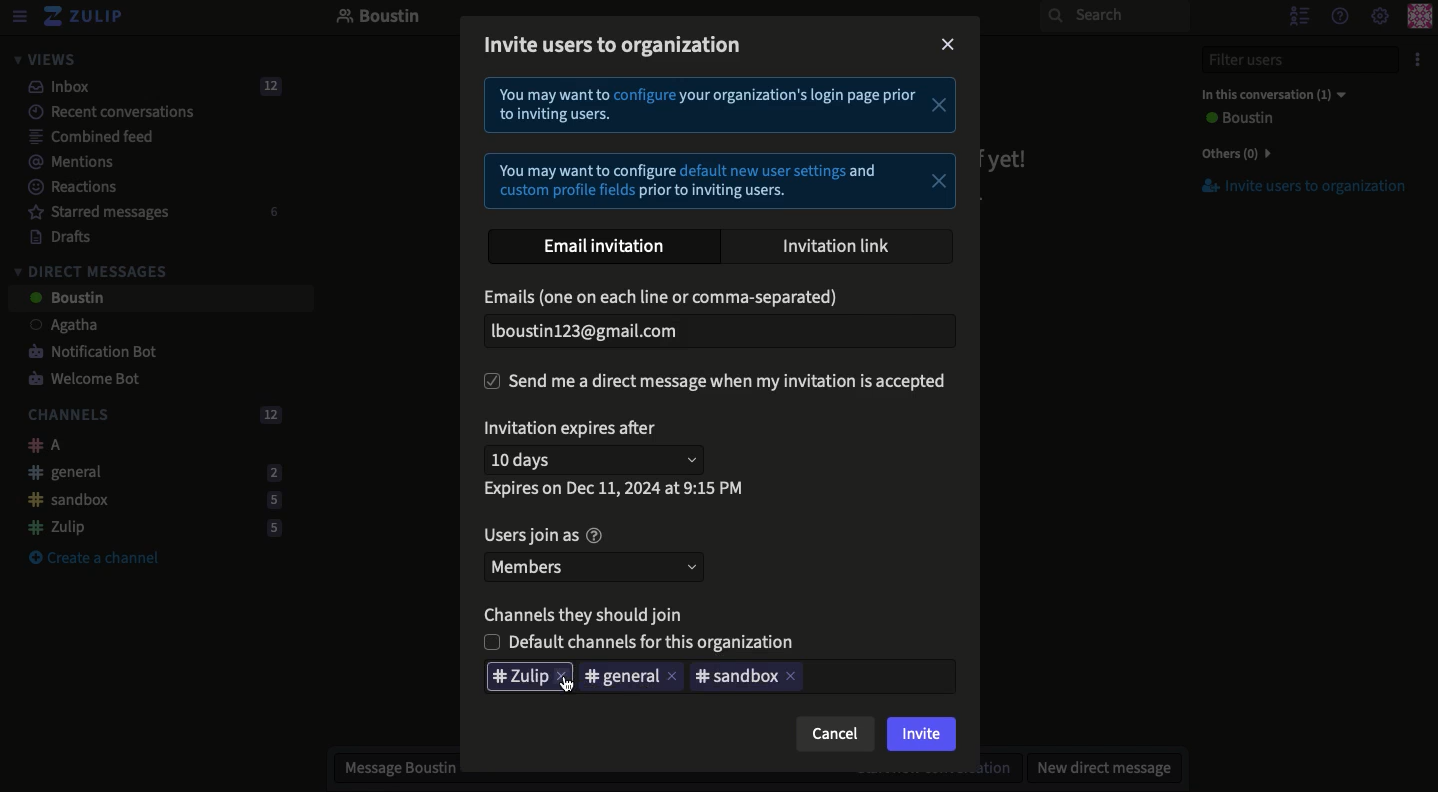 This screenshot has height=792, width=1438. What do you see at coordinates (599, 459) in the screenshot?
I see `10 days` at bounding box center [599, 459].